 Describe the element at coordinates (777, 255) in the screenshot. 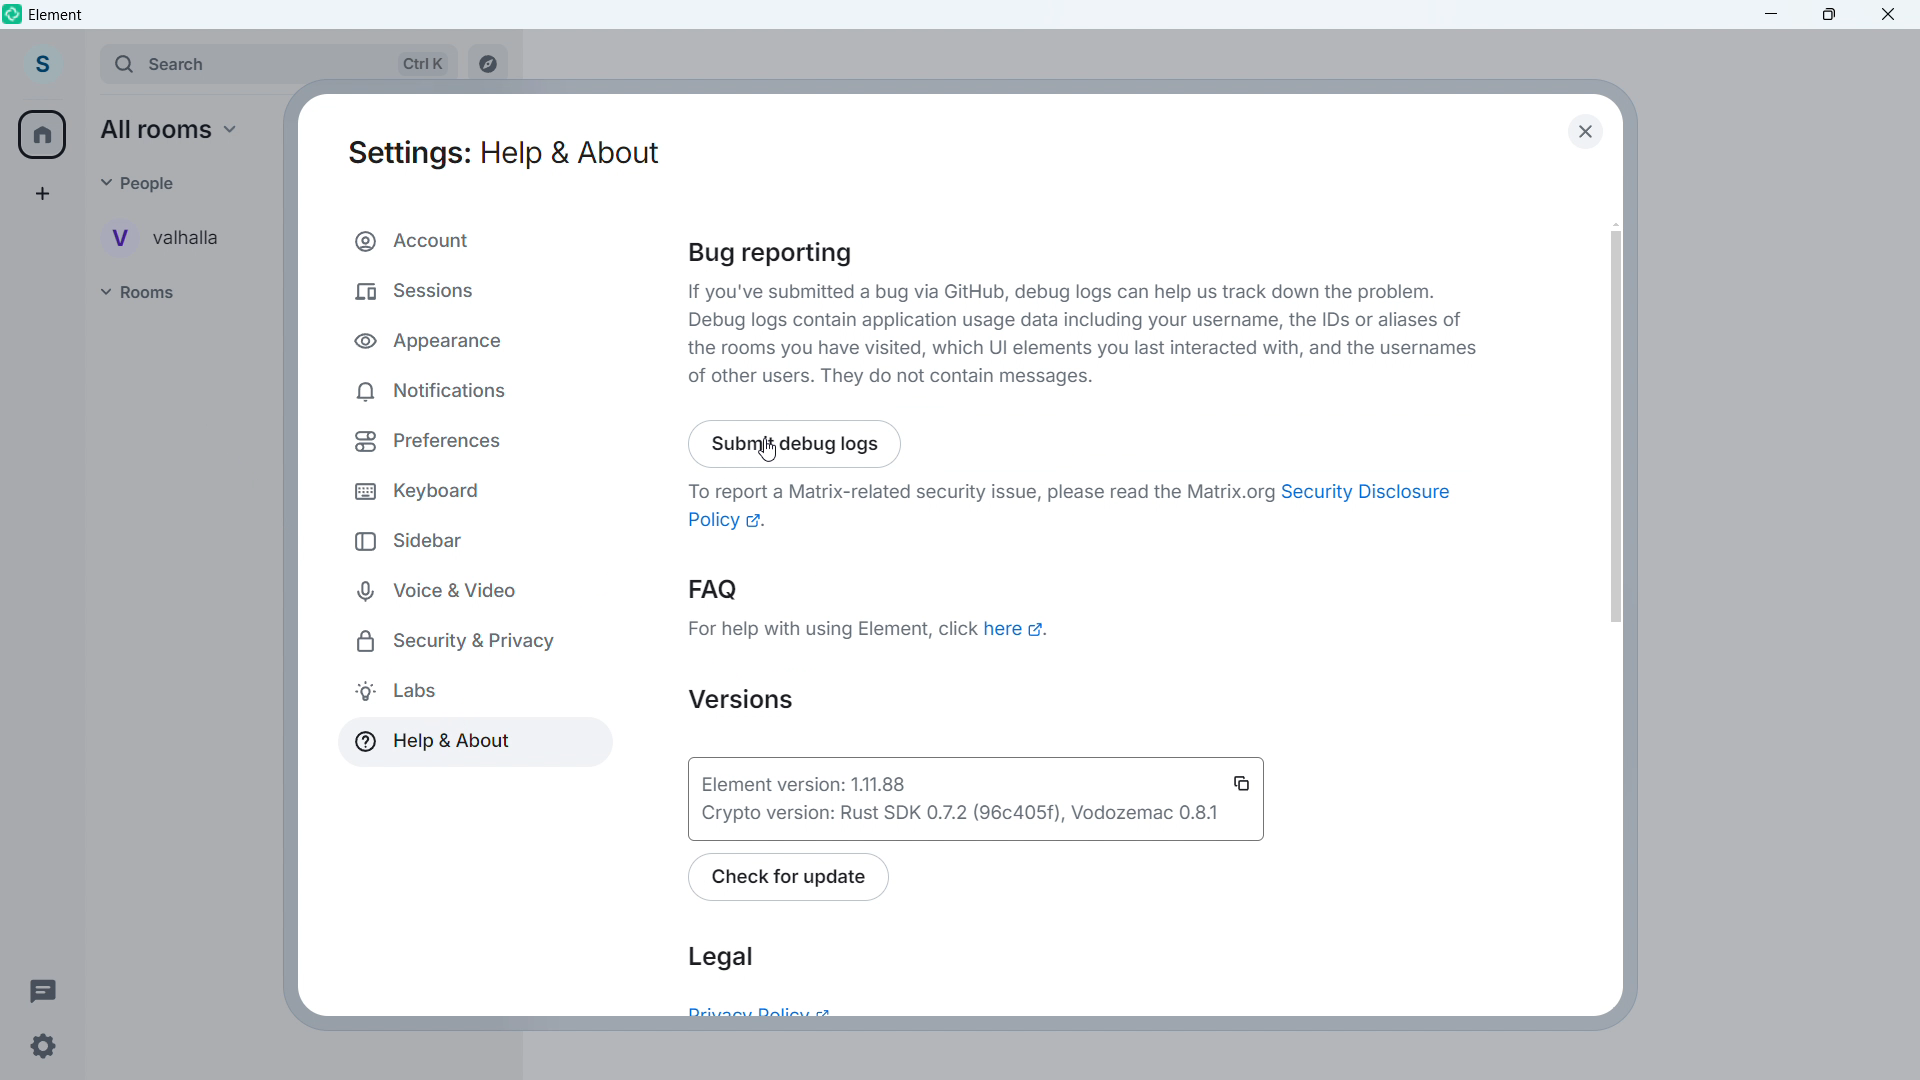

I see `Bug reporting ` at that location.